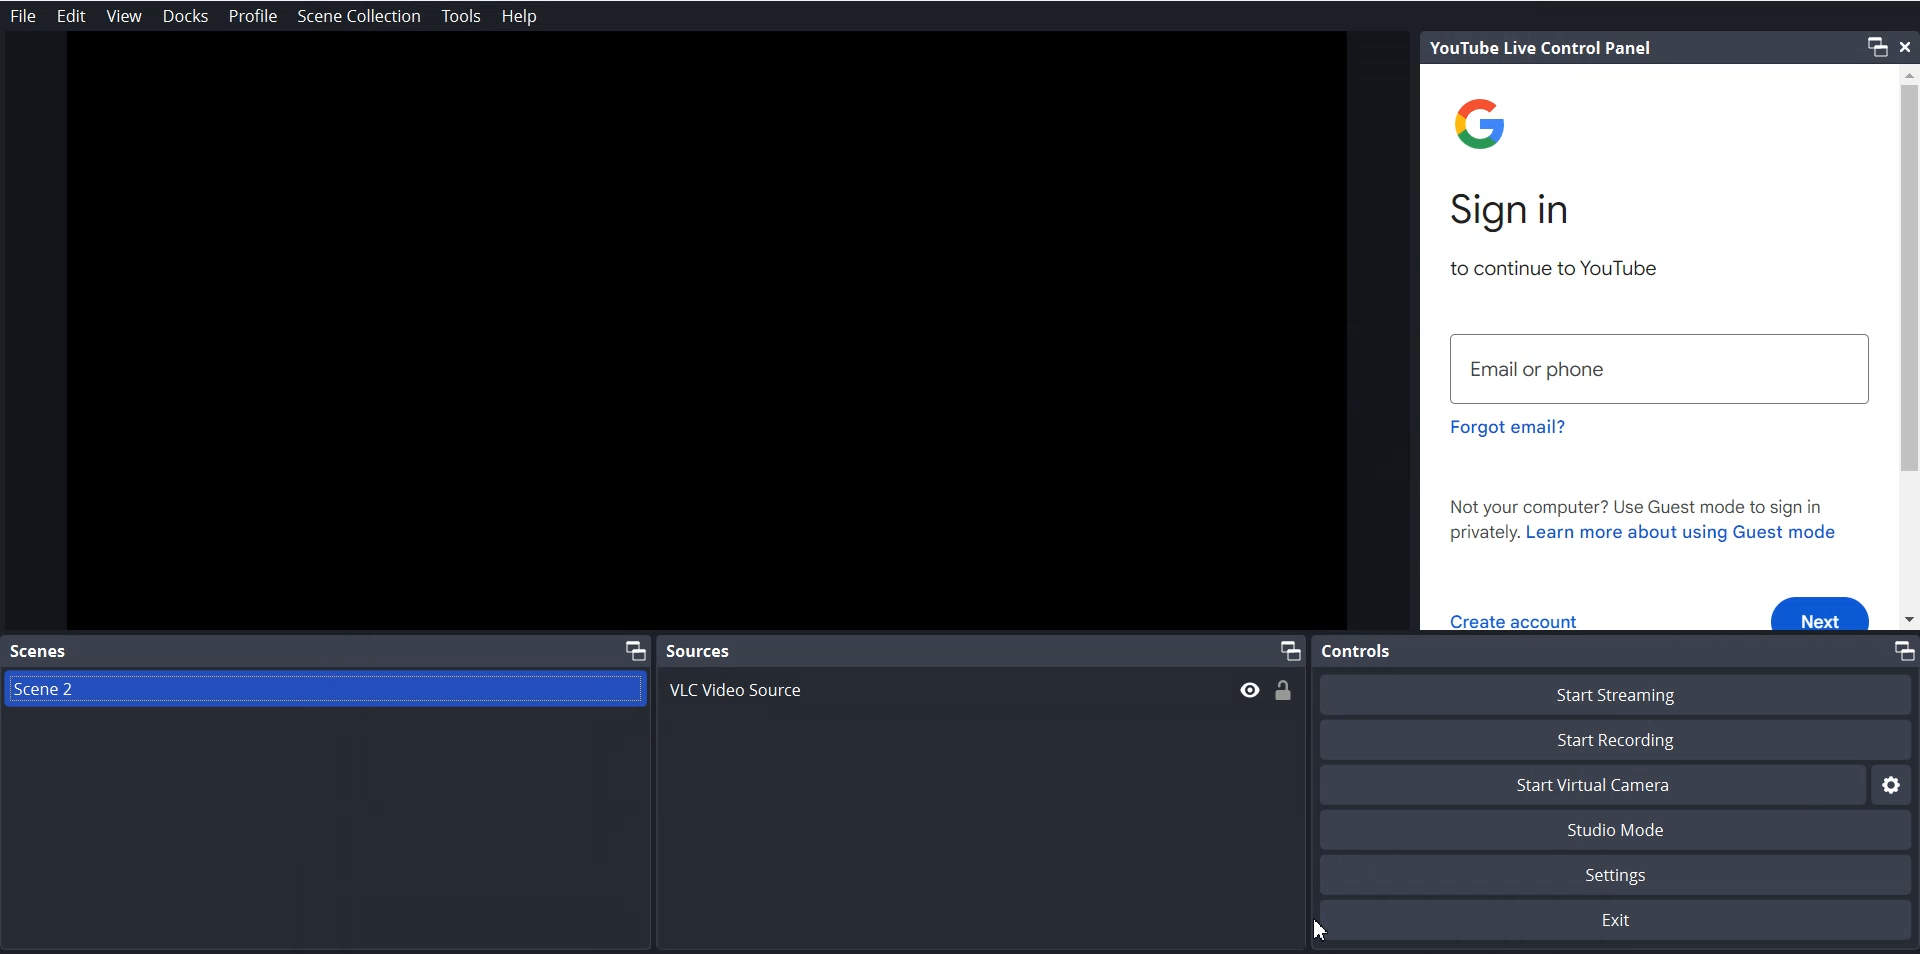 This screenshot has width=1920, height=954. I want to click on Maximize, so click(1902, 651).